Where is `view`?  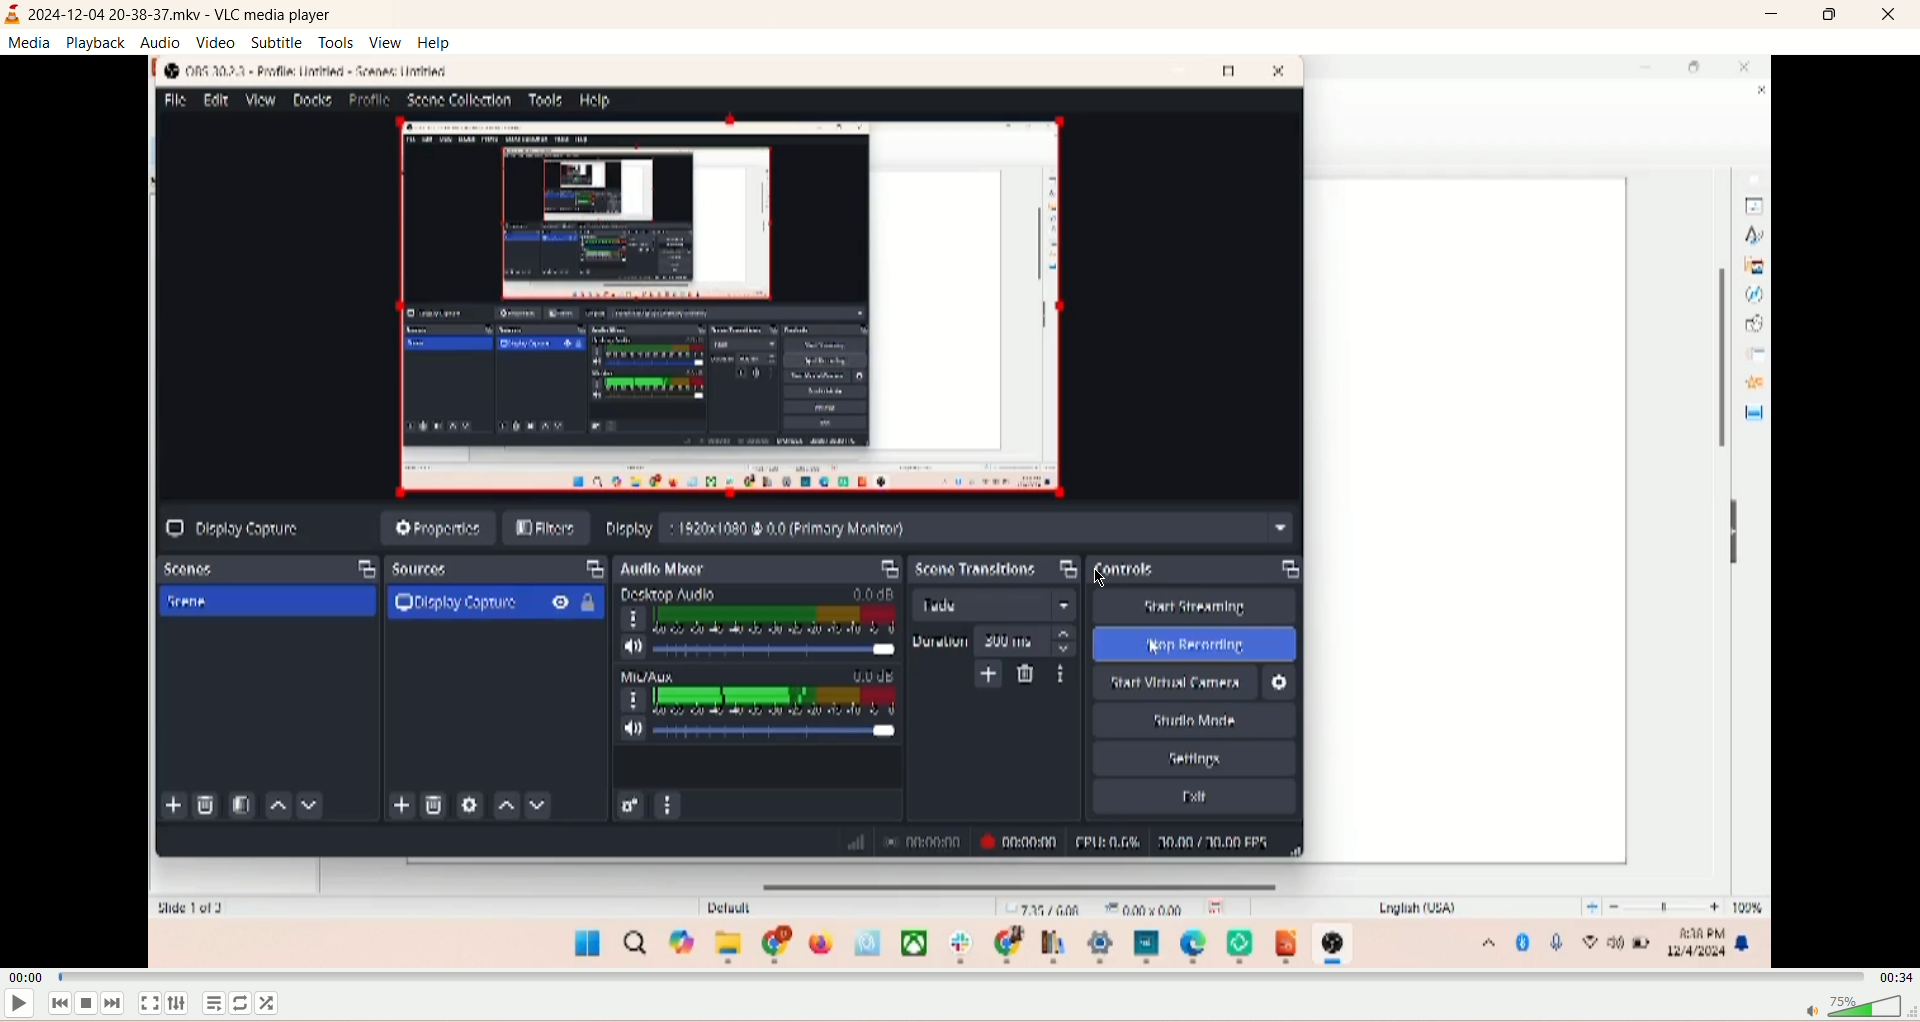 view is located at coordinates (385, 43).